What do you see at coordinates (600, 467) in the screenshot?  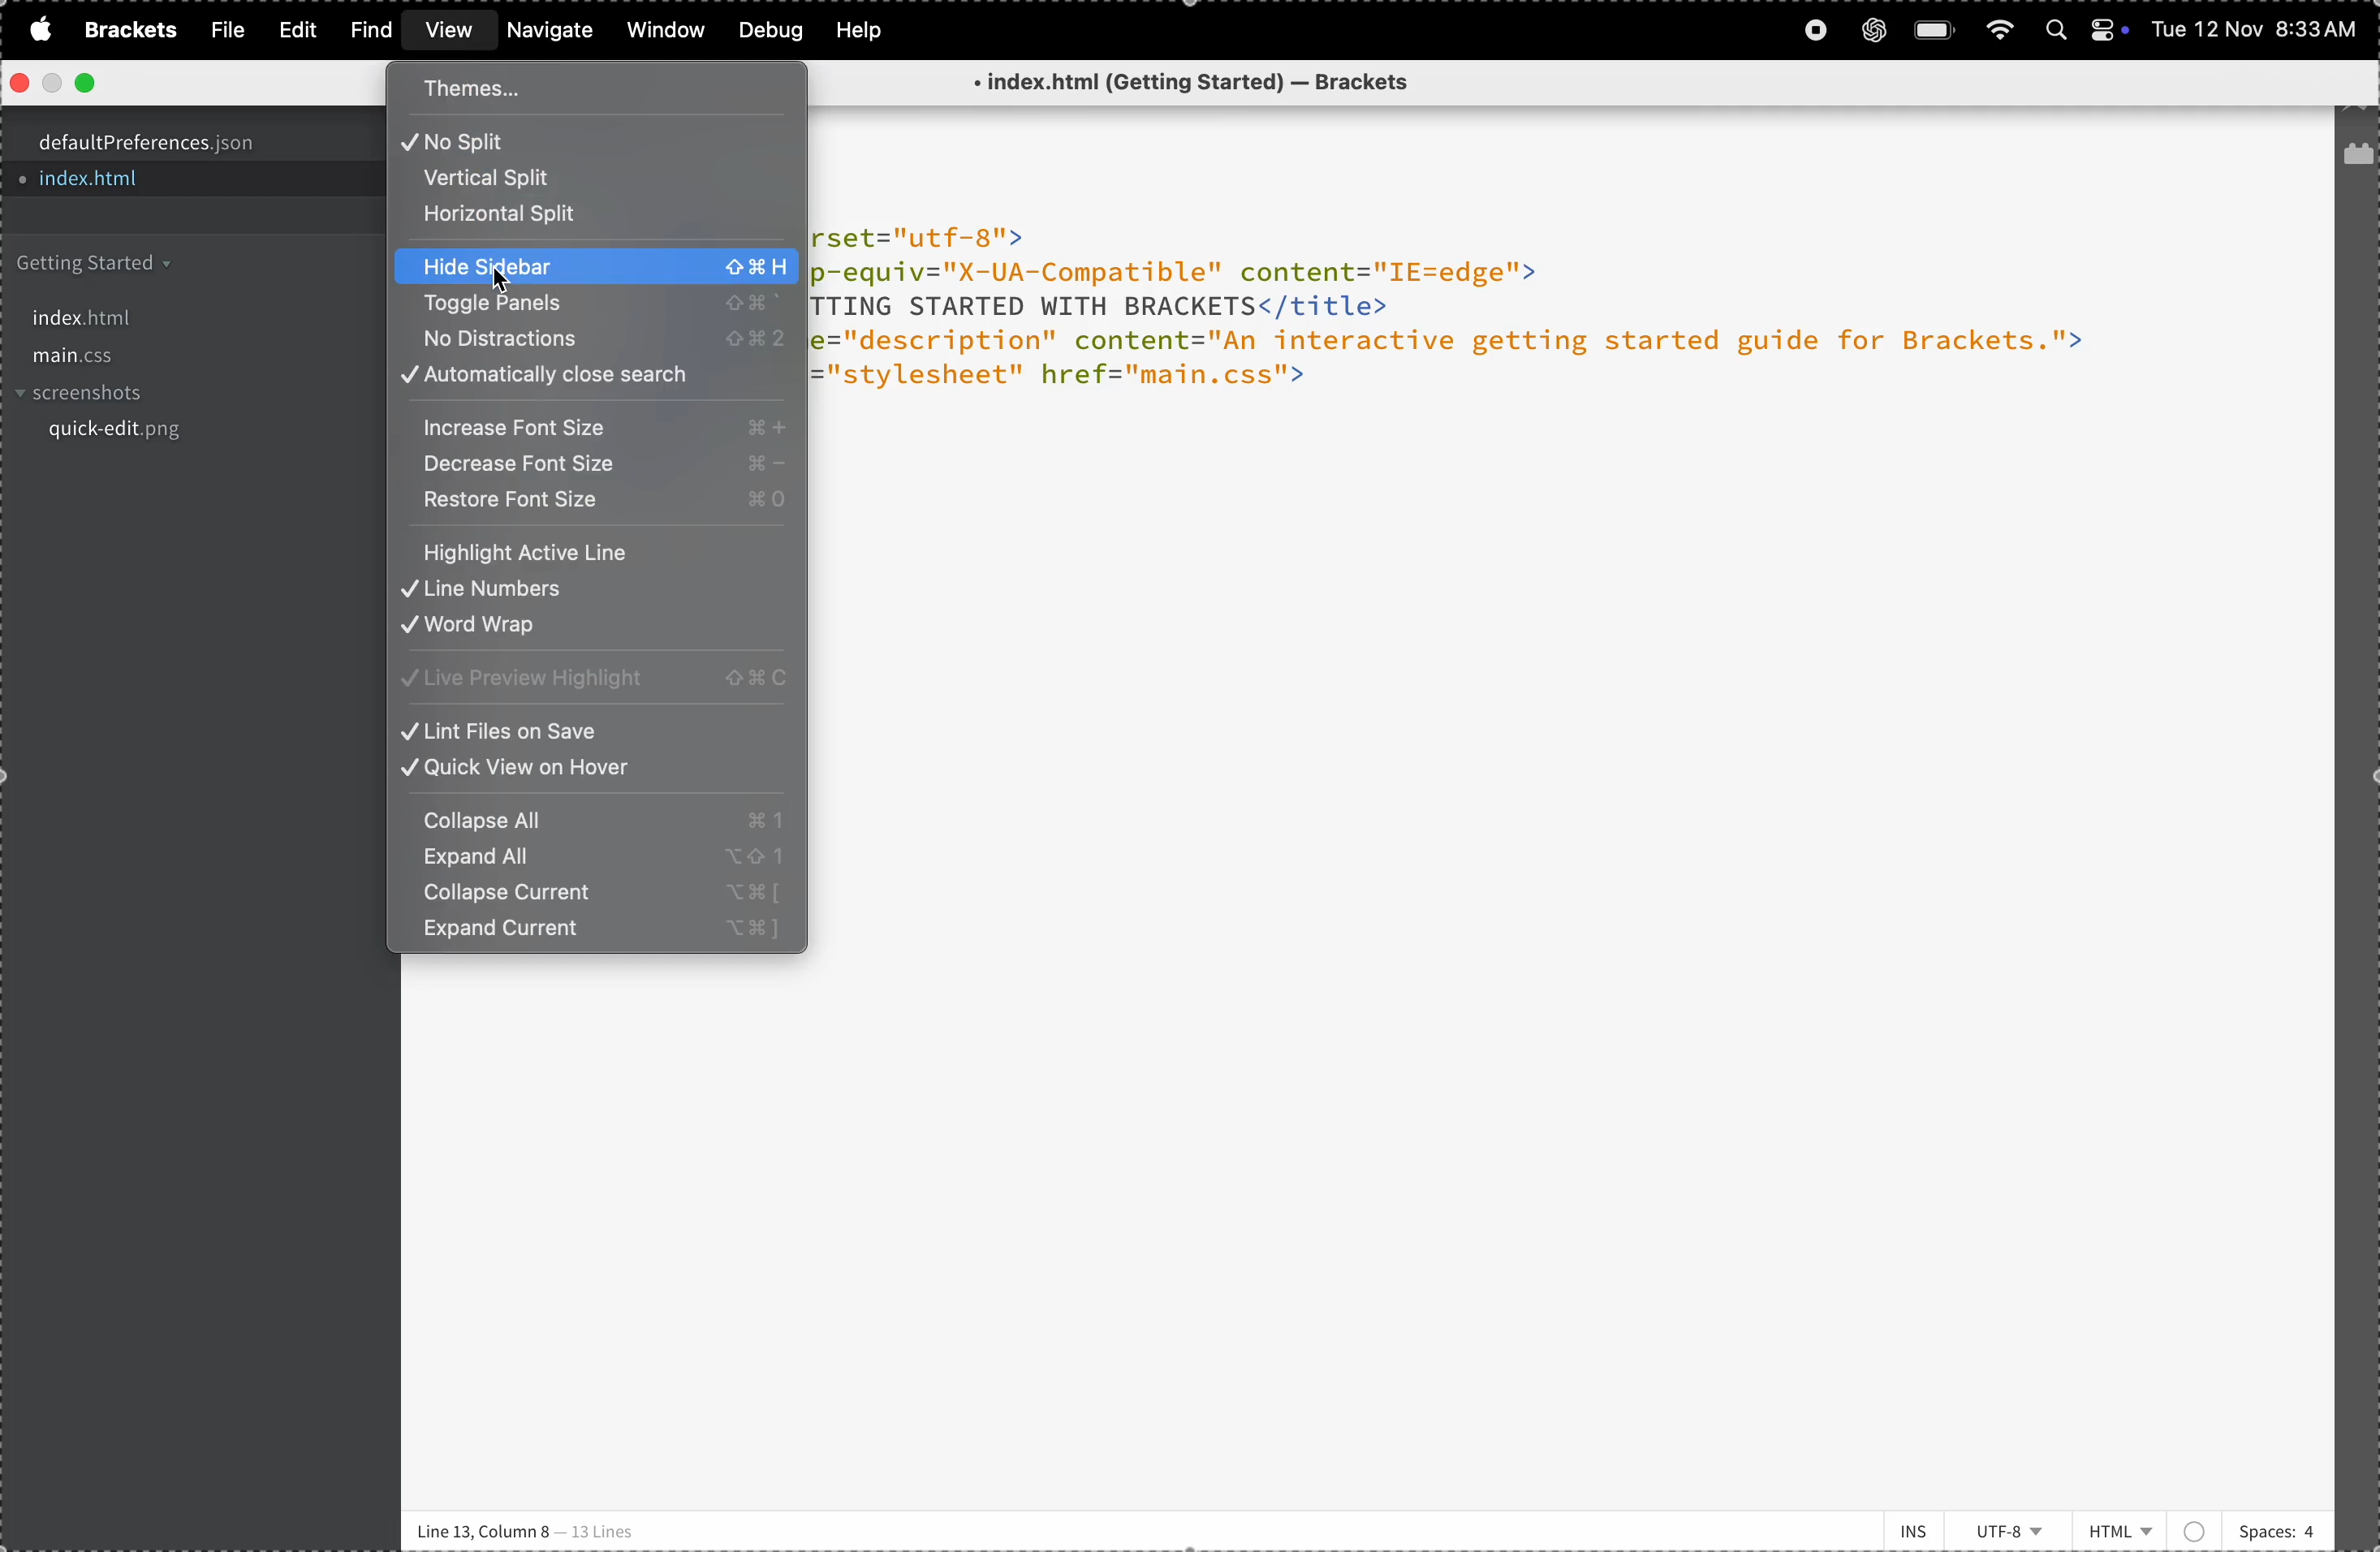 I see `decrease font size` at bounding box center [600, 467].